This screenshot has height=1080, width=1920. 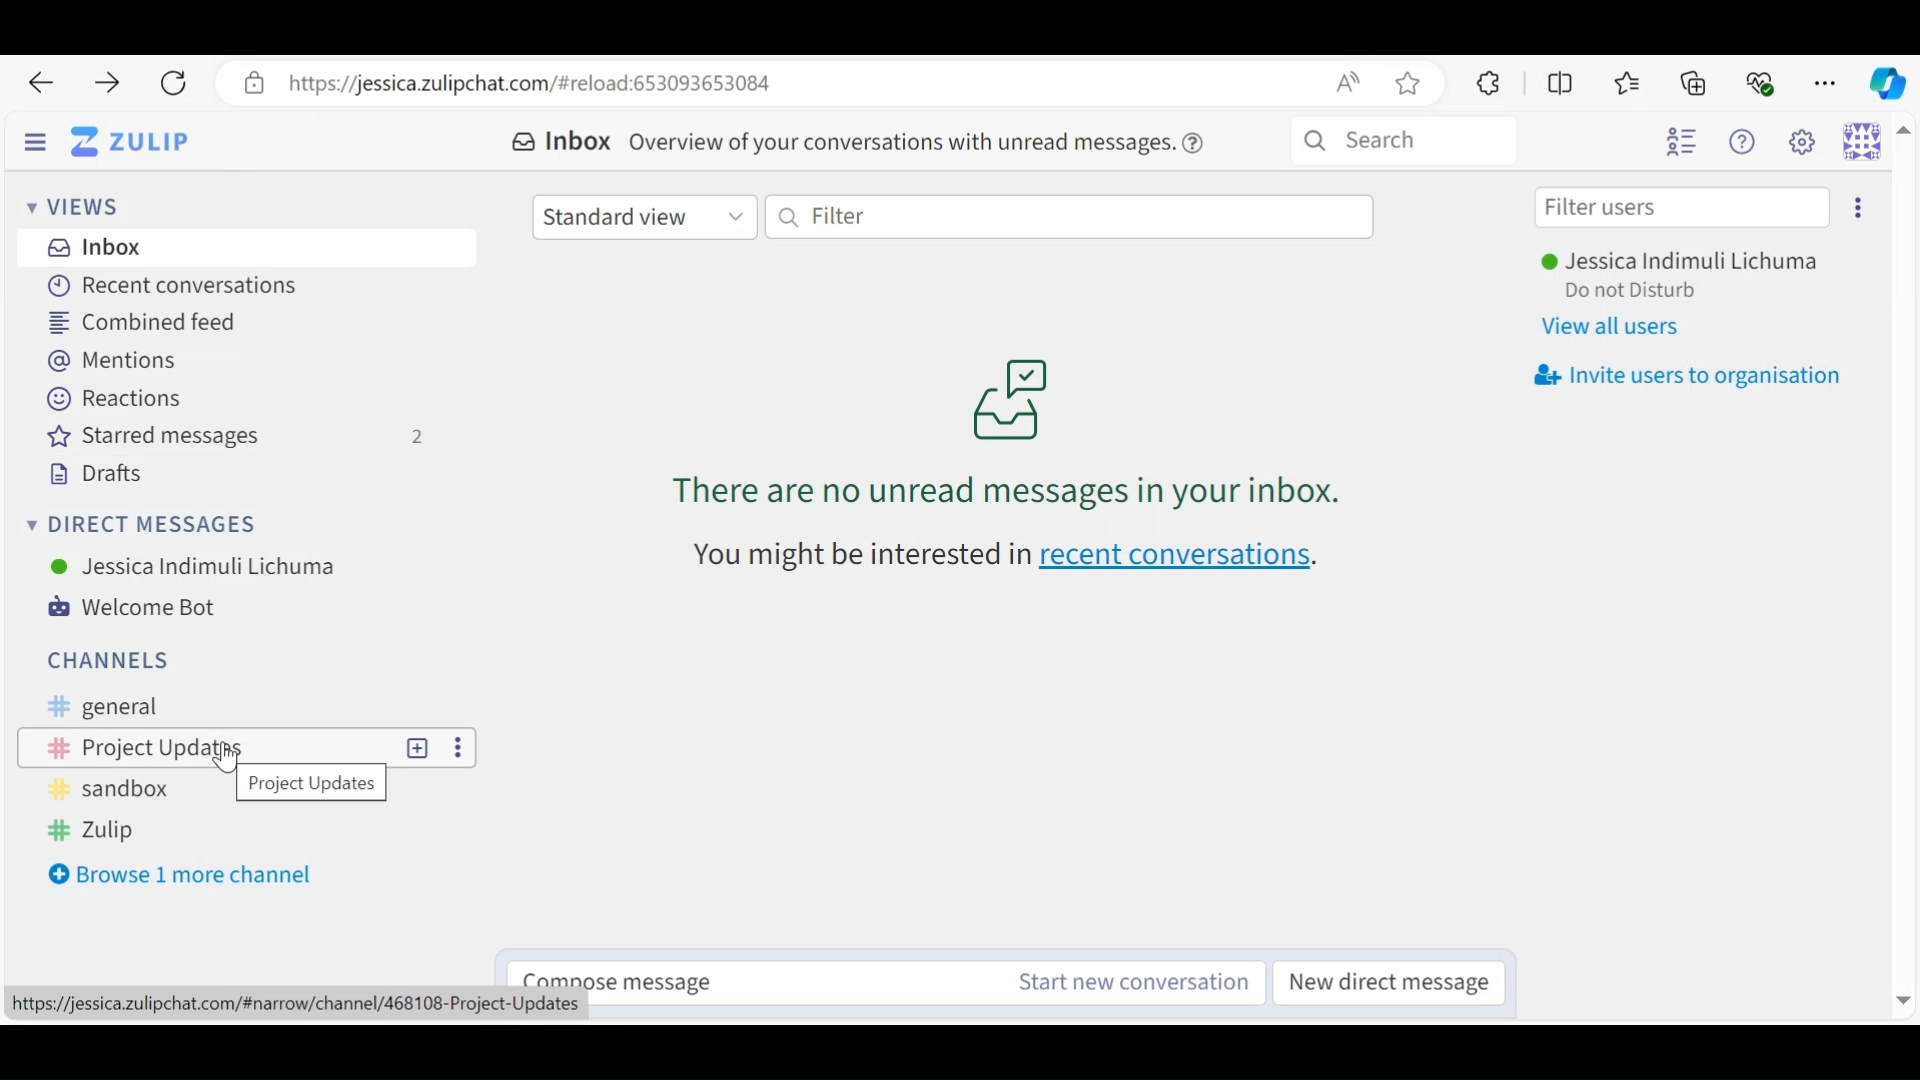 I want to click on Reload, so click(x=172, y=84).